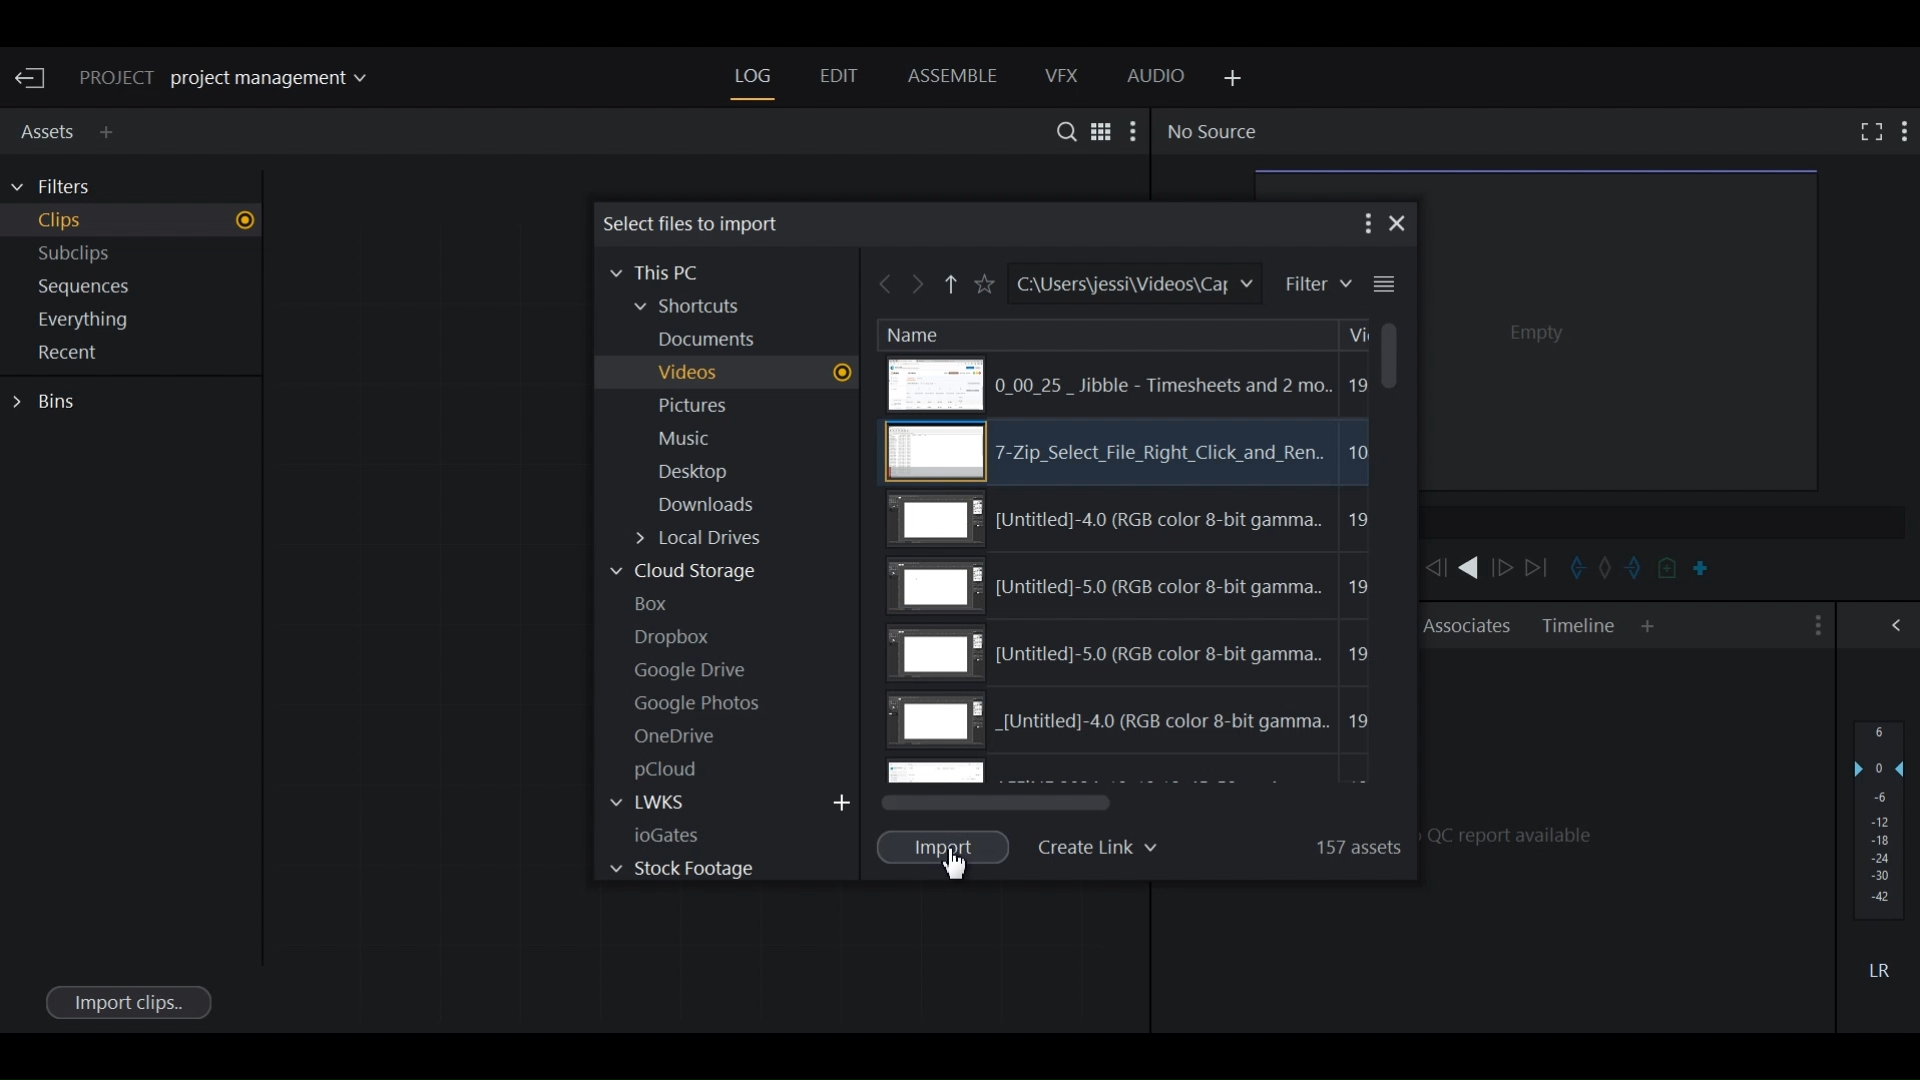 This screenshot has width=1920, height=1080. What do you see at coordinates (676, 736) in the screenshot?
I see `OneDrives` at bounding box center [676, 736].